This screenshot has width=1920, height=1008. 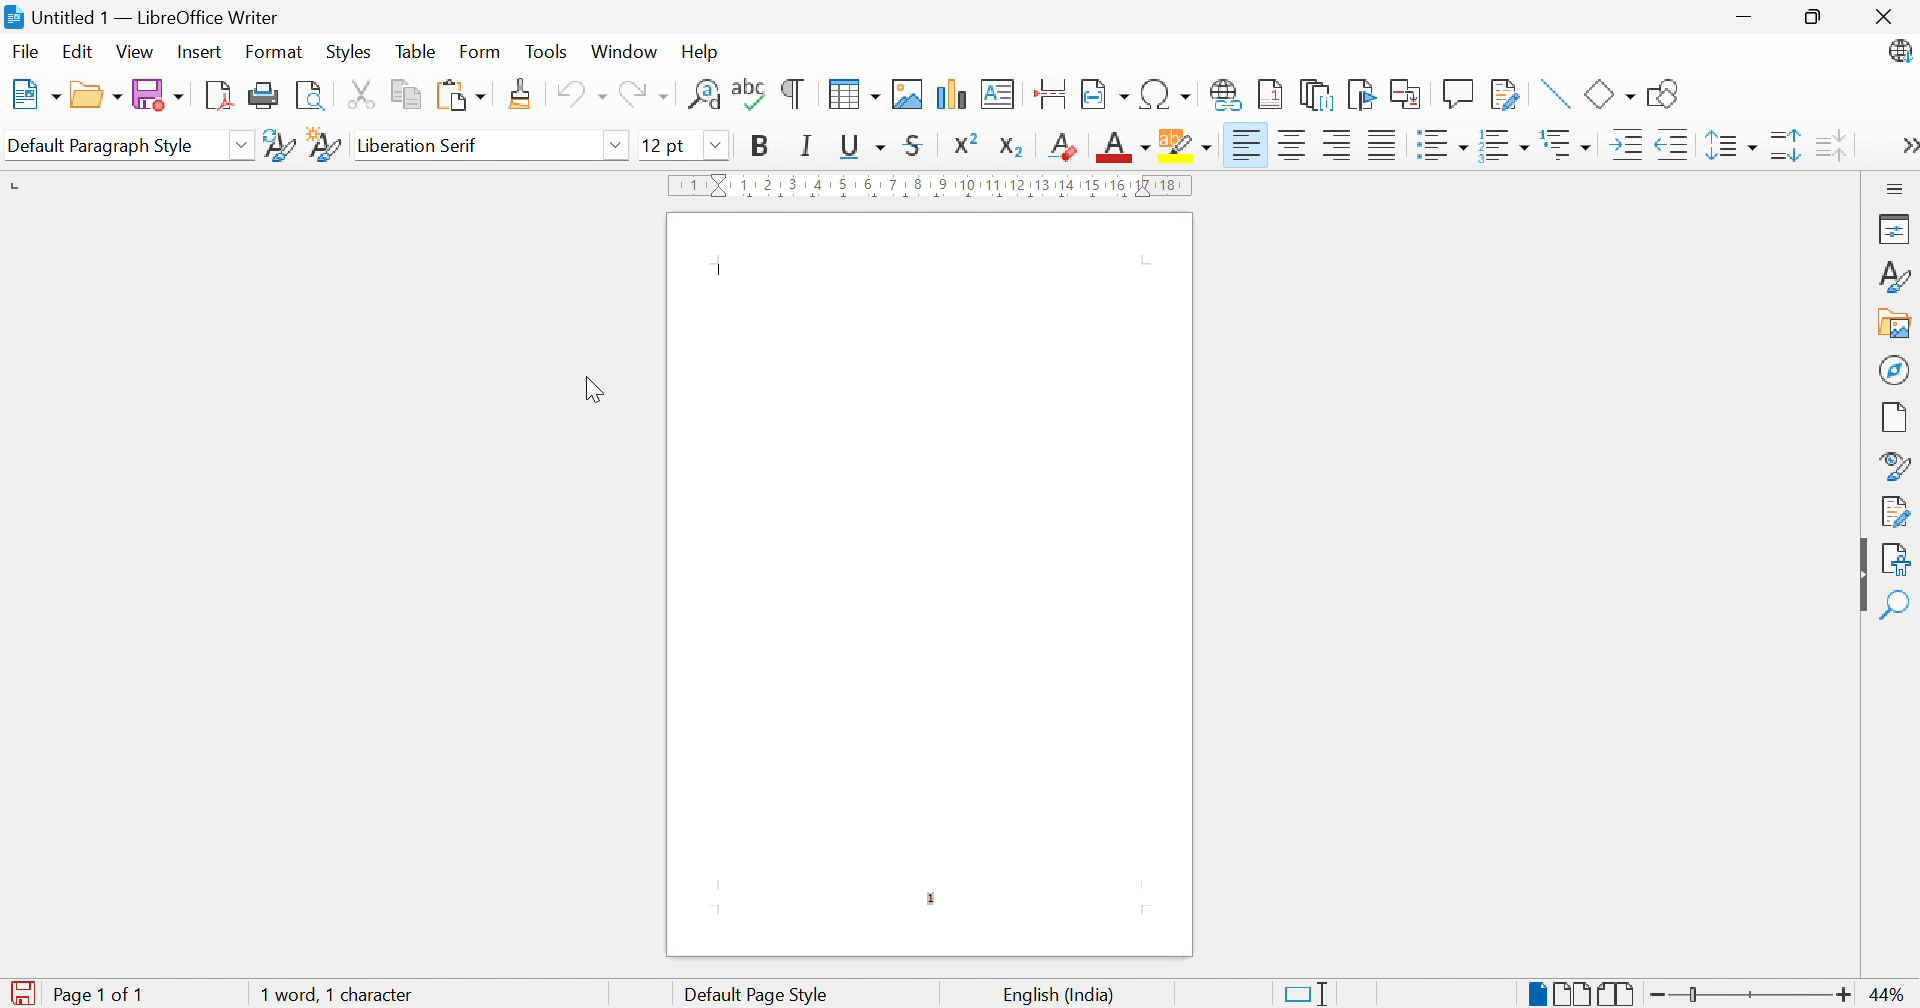 What do you see at coordinates (315, 95) in the screenshot?
I see `Toggle print preview` at bounding box center [315, 95].